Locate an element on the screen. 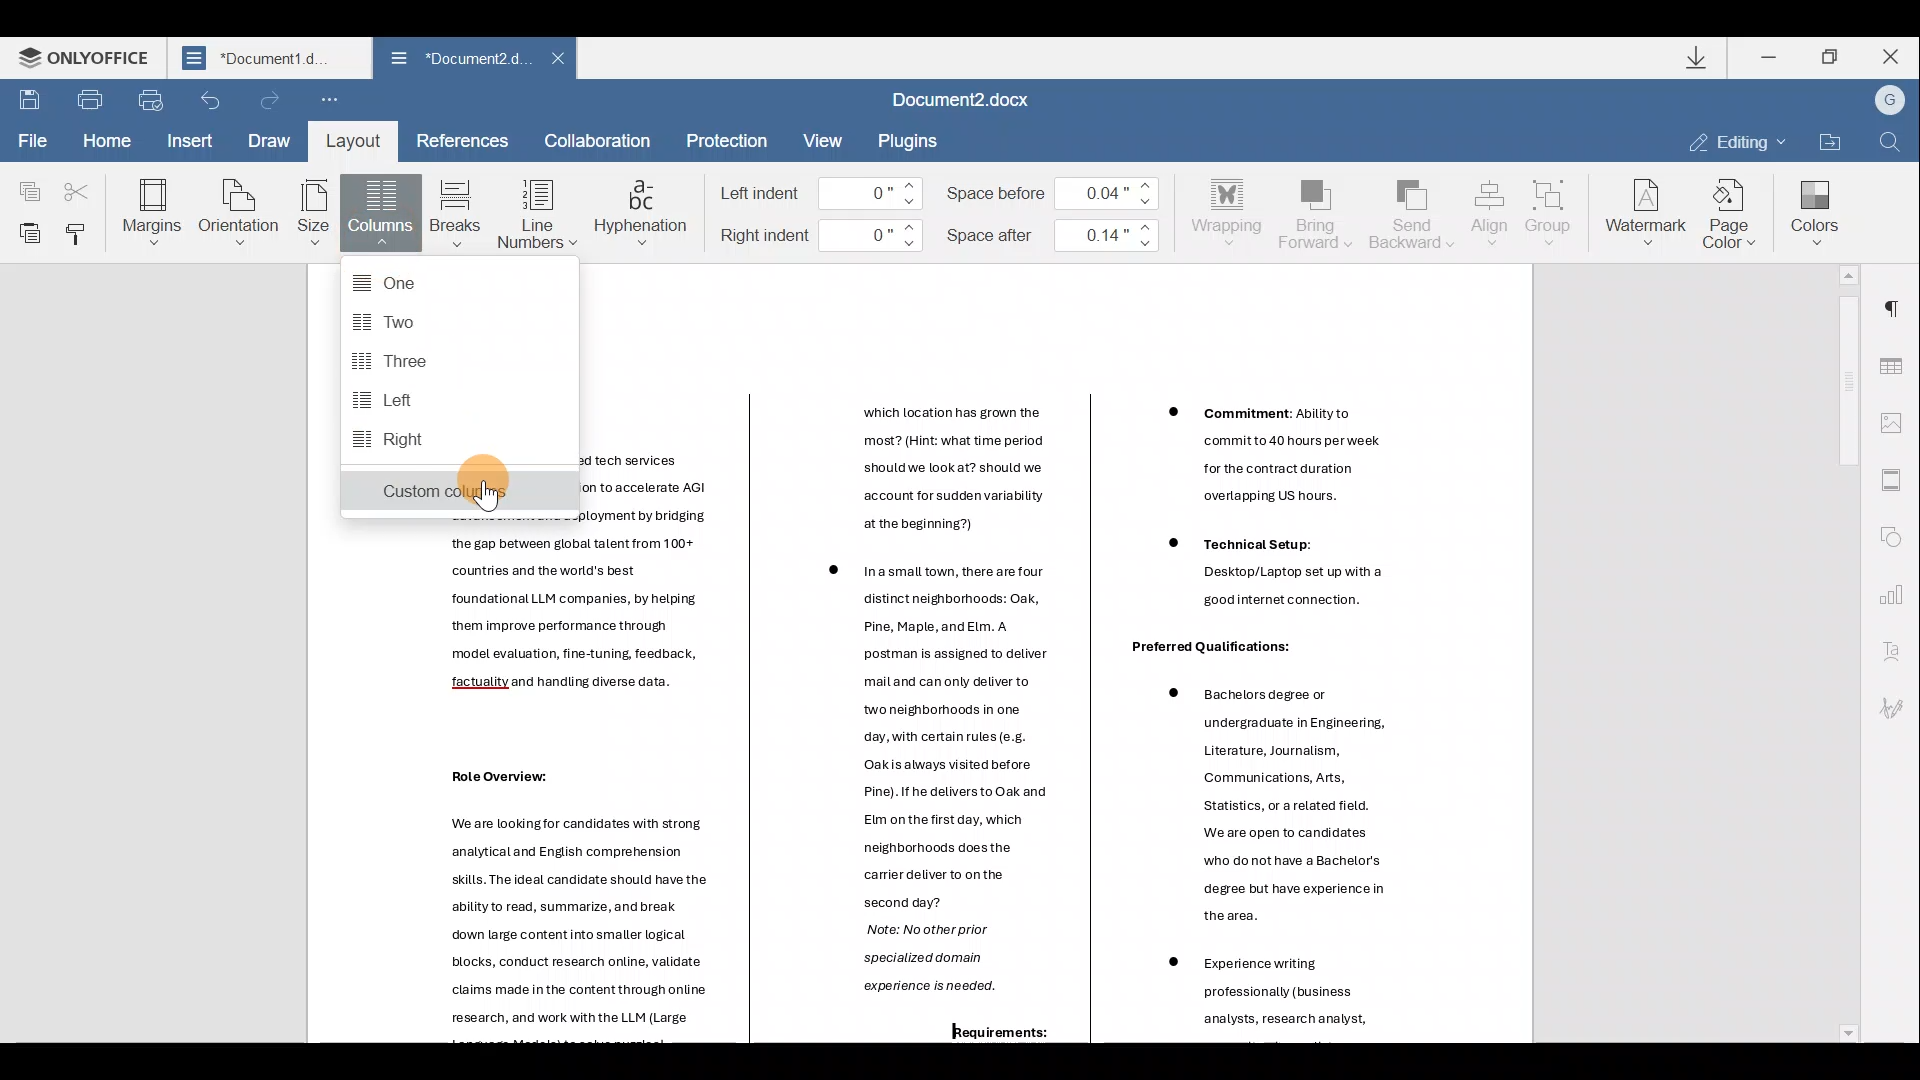 Image resolution: width=1920 pixels, height=1080 pixels. Customize quick access toolbar is located at coordinates (330, 101).